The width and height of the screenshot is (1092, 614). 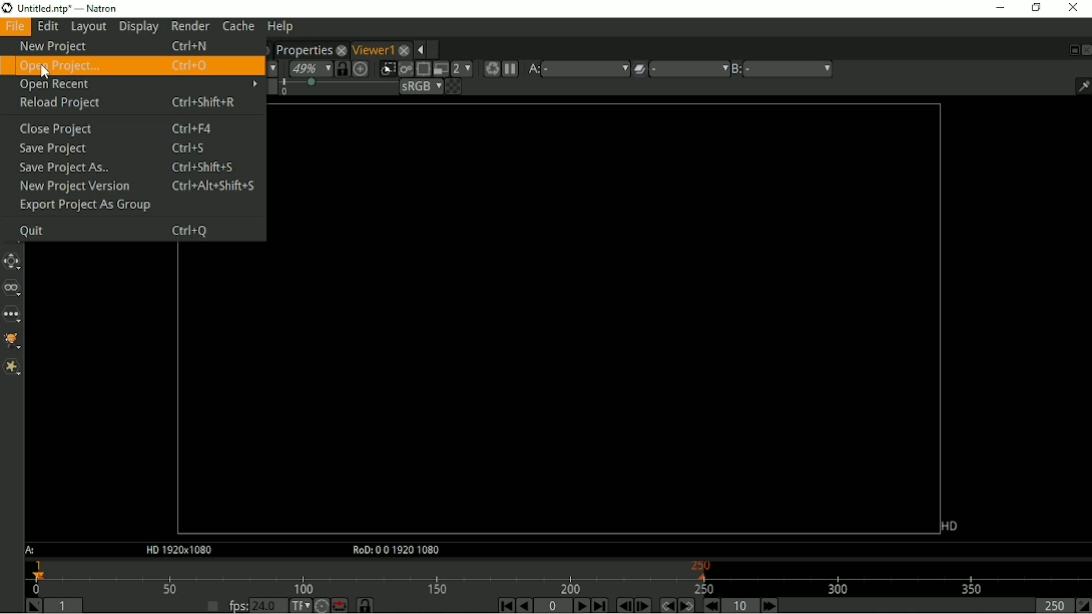 What do you see at coordinates (623, 605) in the screenshot?
I see `Previous frame` at bounding box center [623, 605].